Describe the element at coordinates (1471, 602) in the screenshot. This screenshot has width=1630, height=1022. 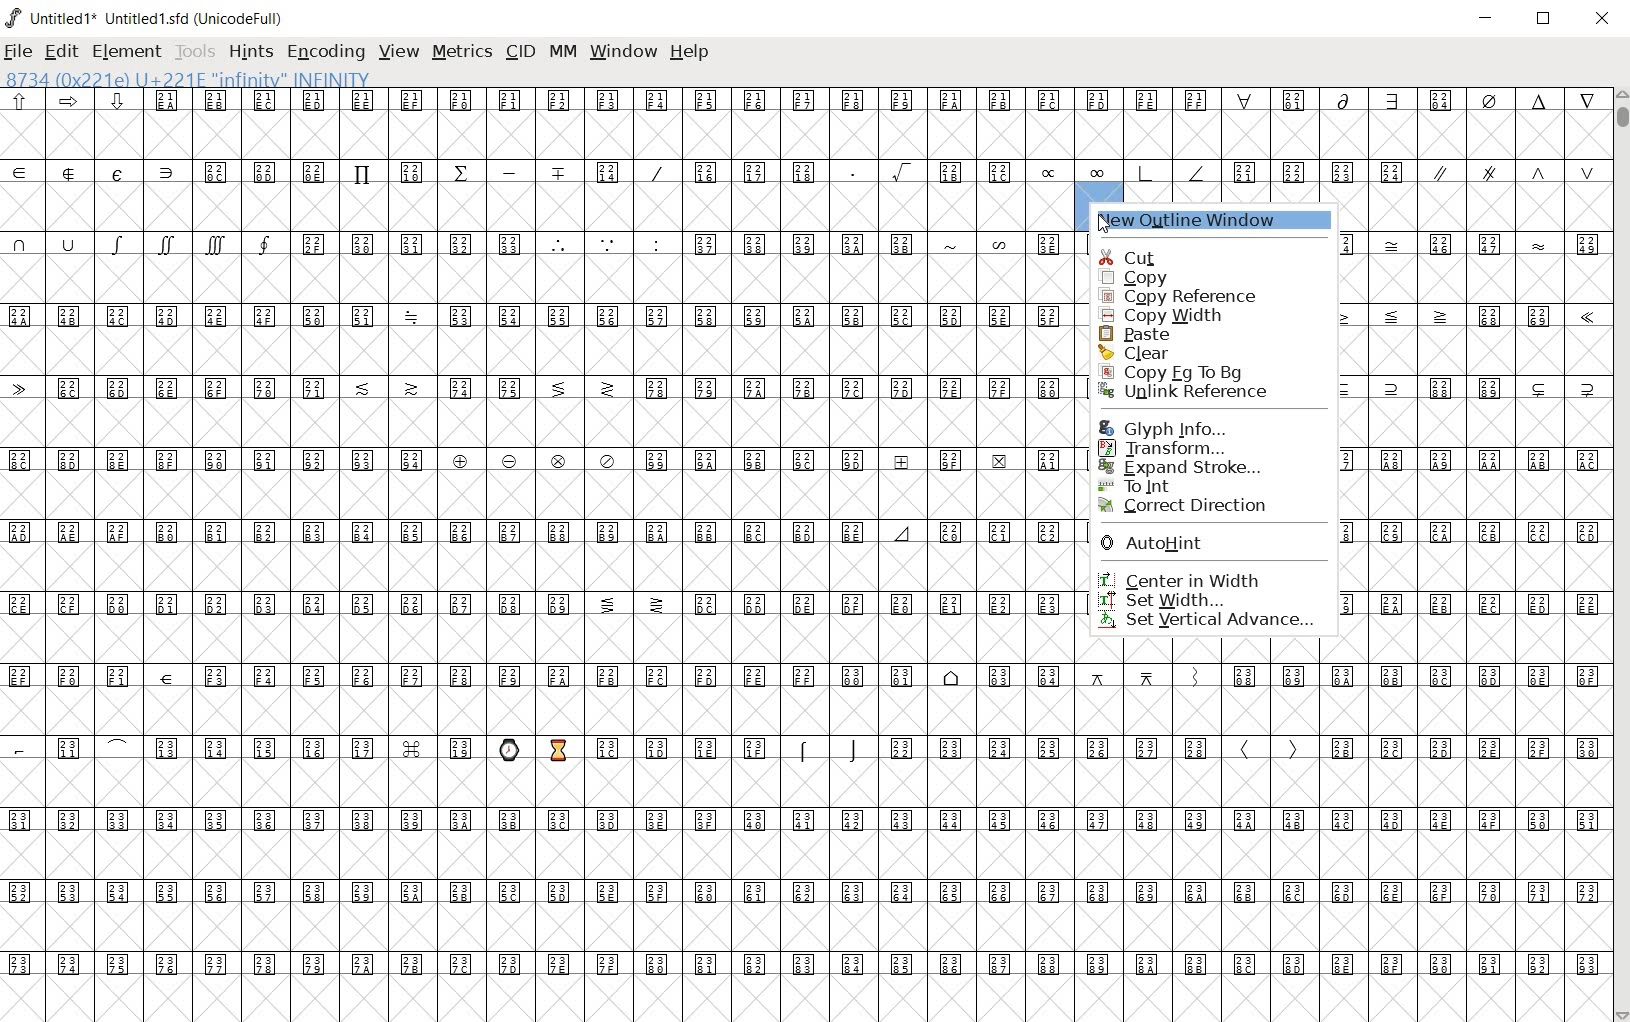
I see `Unicode code points` at that location.